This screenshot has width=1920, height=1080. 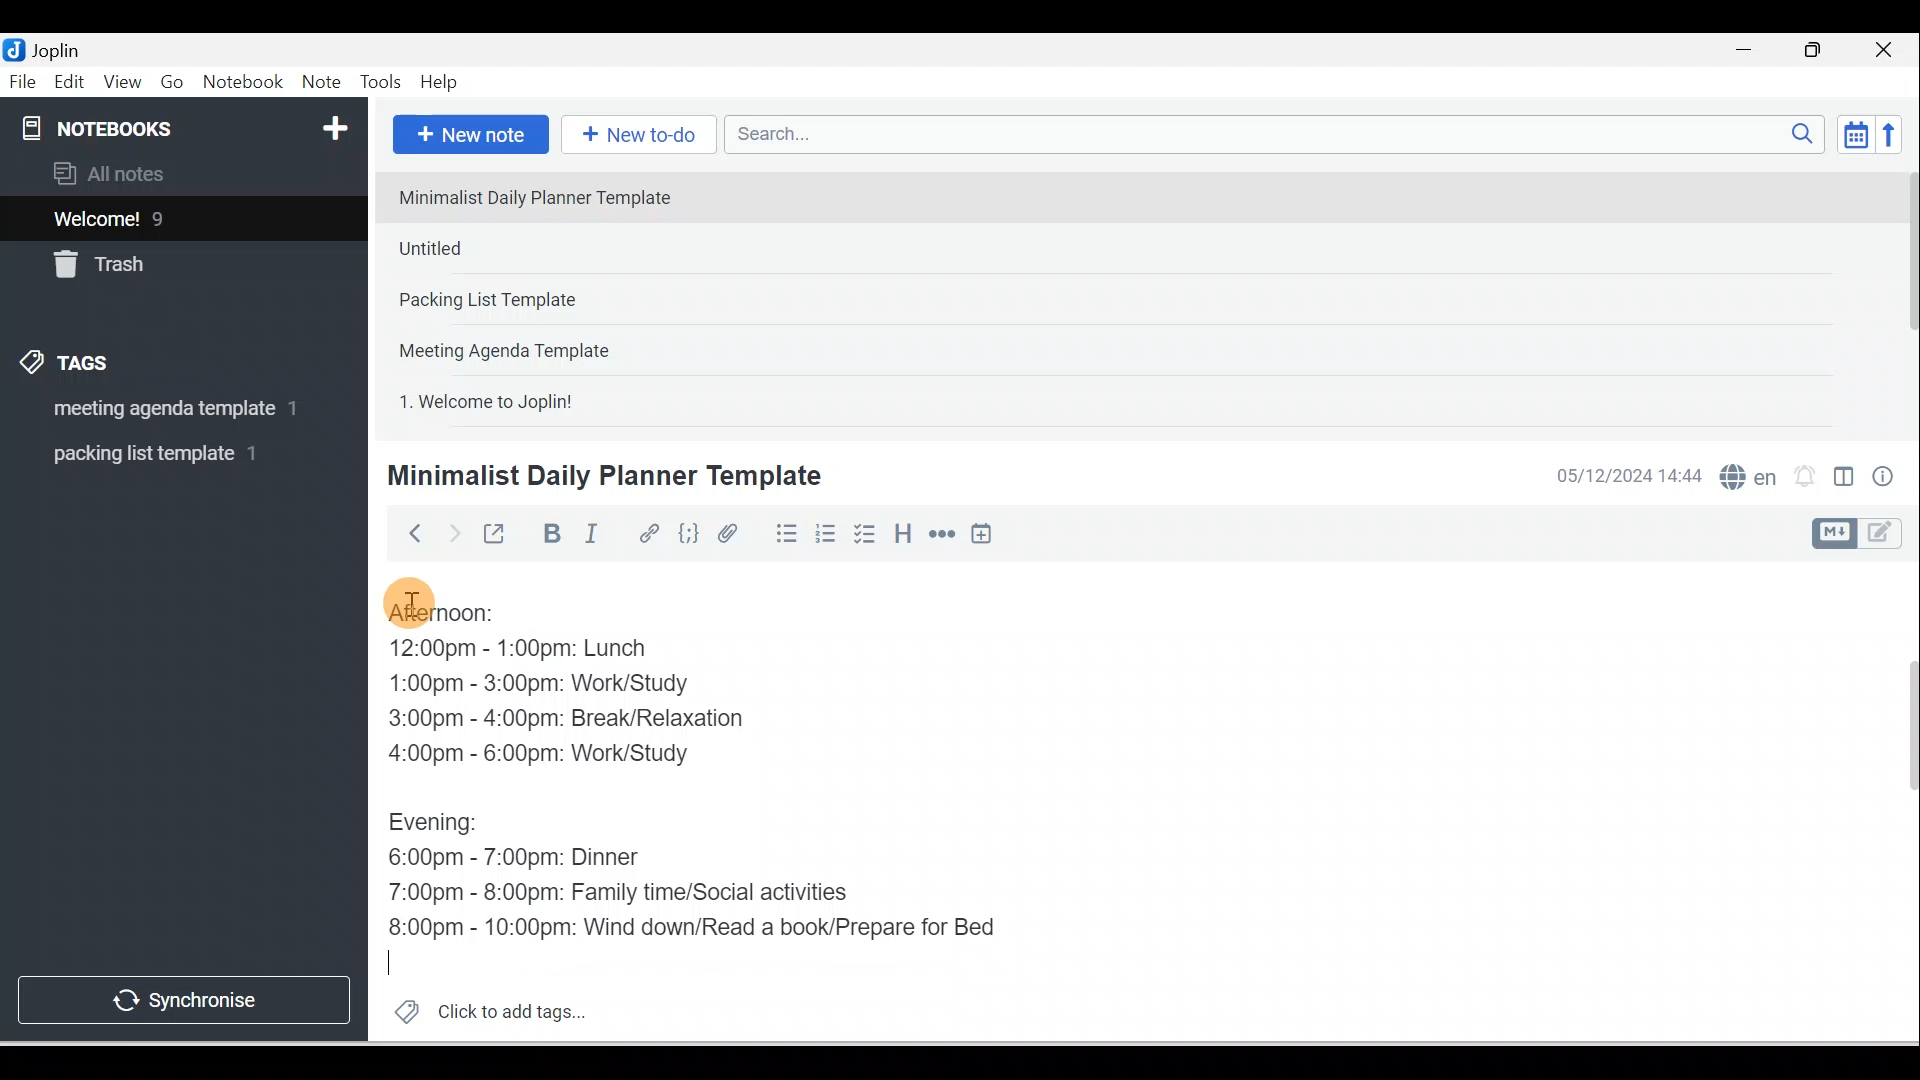 I want to click on 12:00pm - 1:00pm: Lunch, so click(x=541, y=650).